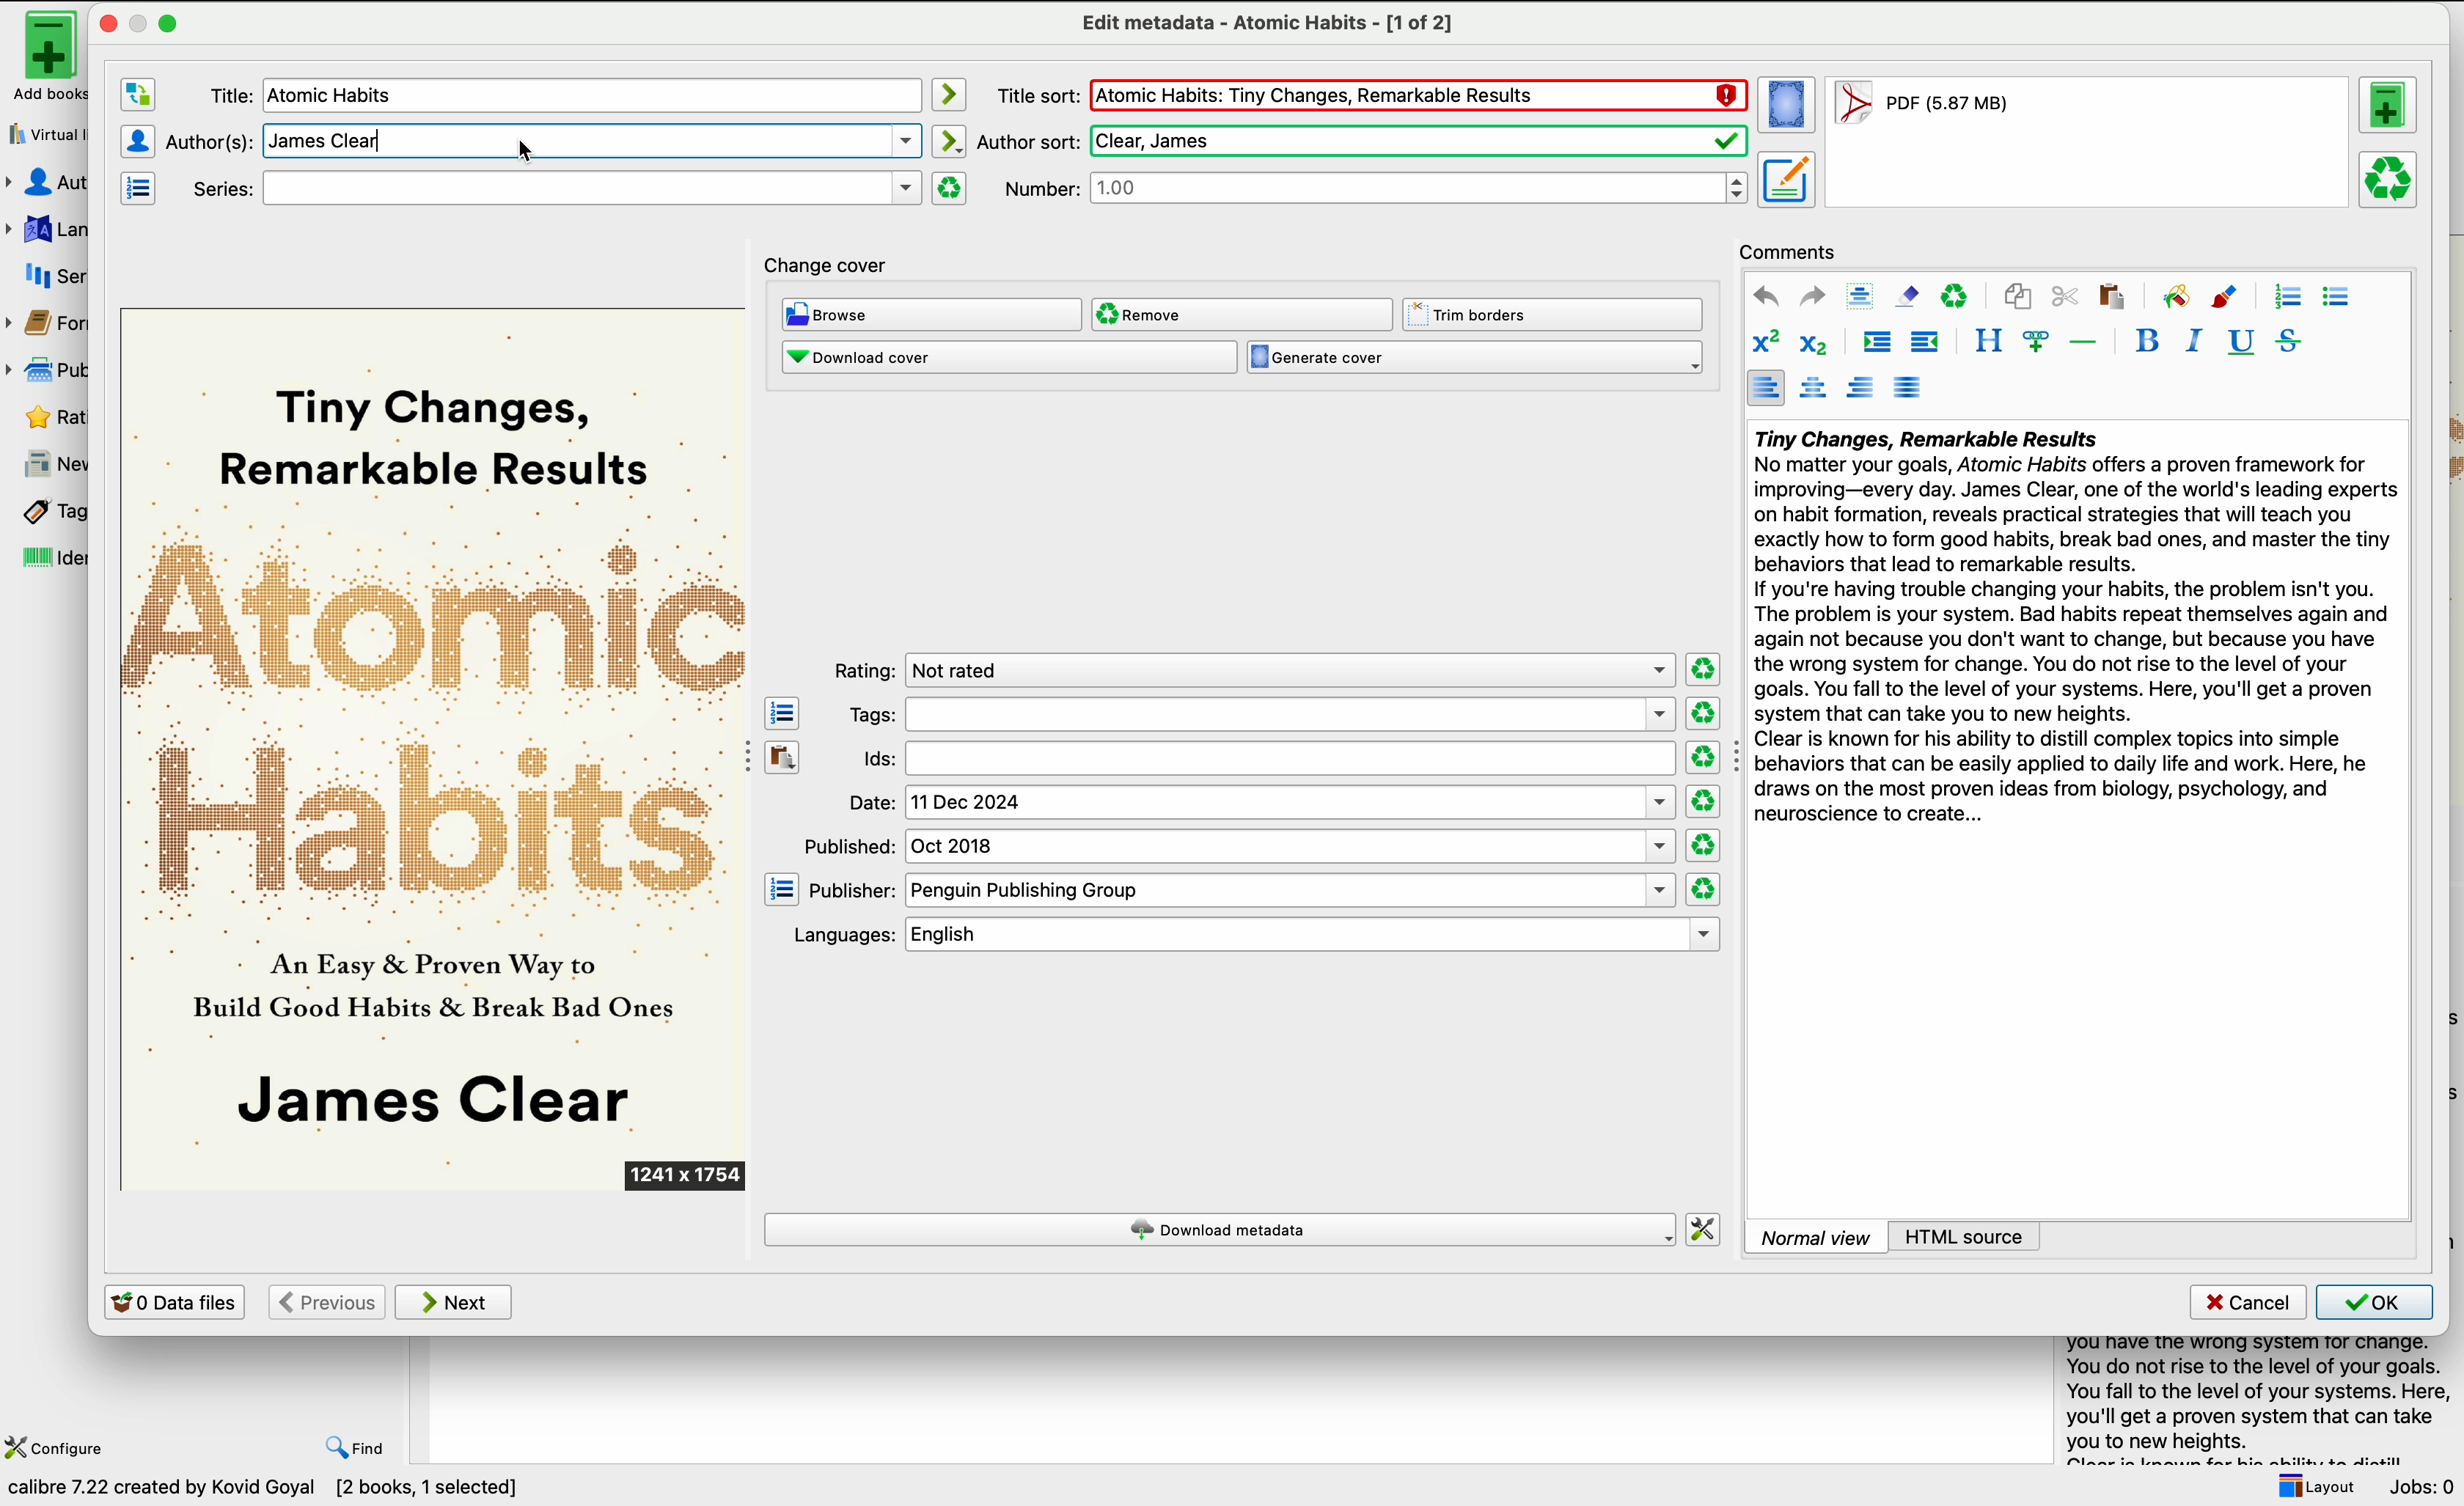 The width and height of the screenshot is (2464, 1506). I want to click on clear rating, so click(1701, 846).